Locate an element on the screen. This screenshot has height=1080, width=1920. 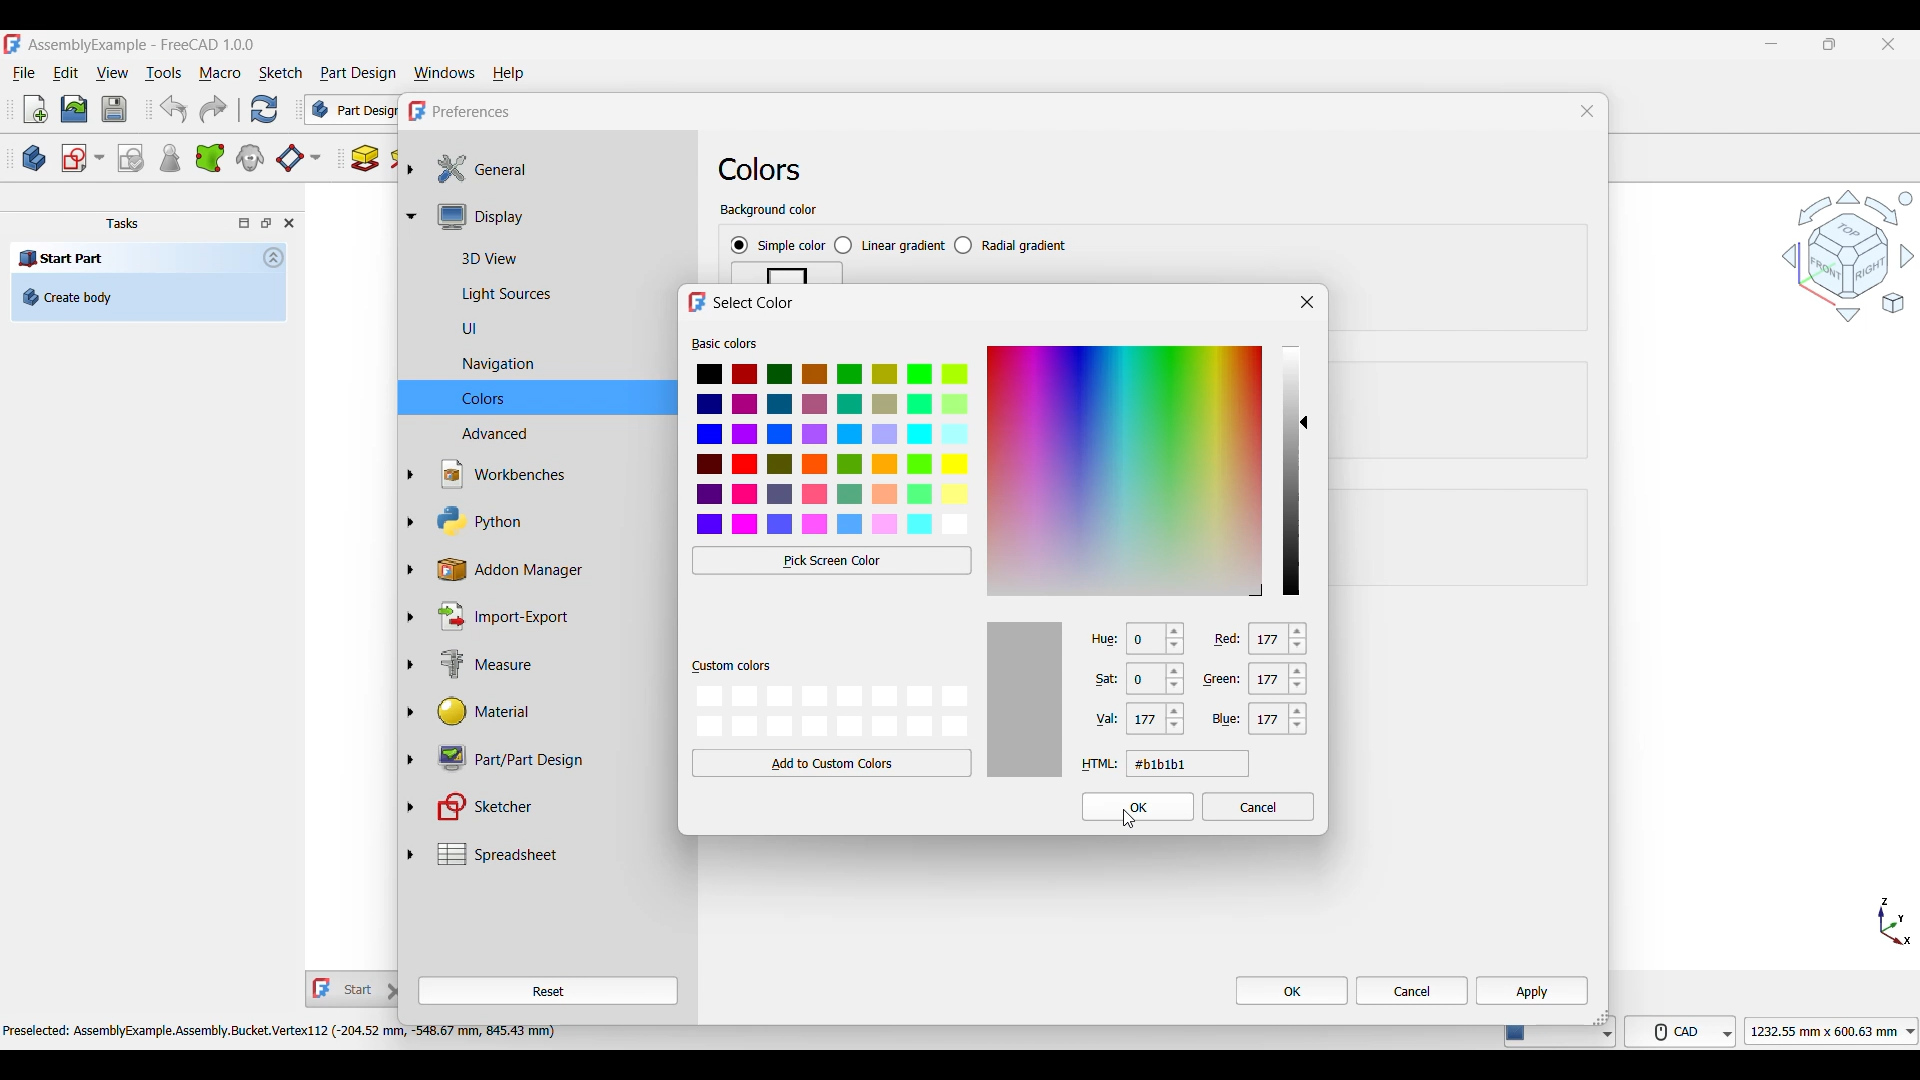
Python is located at coordinates (549, 521).